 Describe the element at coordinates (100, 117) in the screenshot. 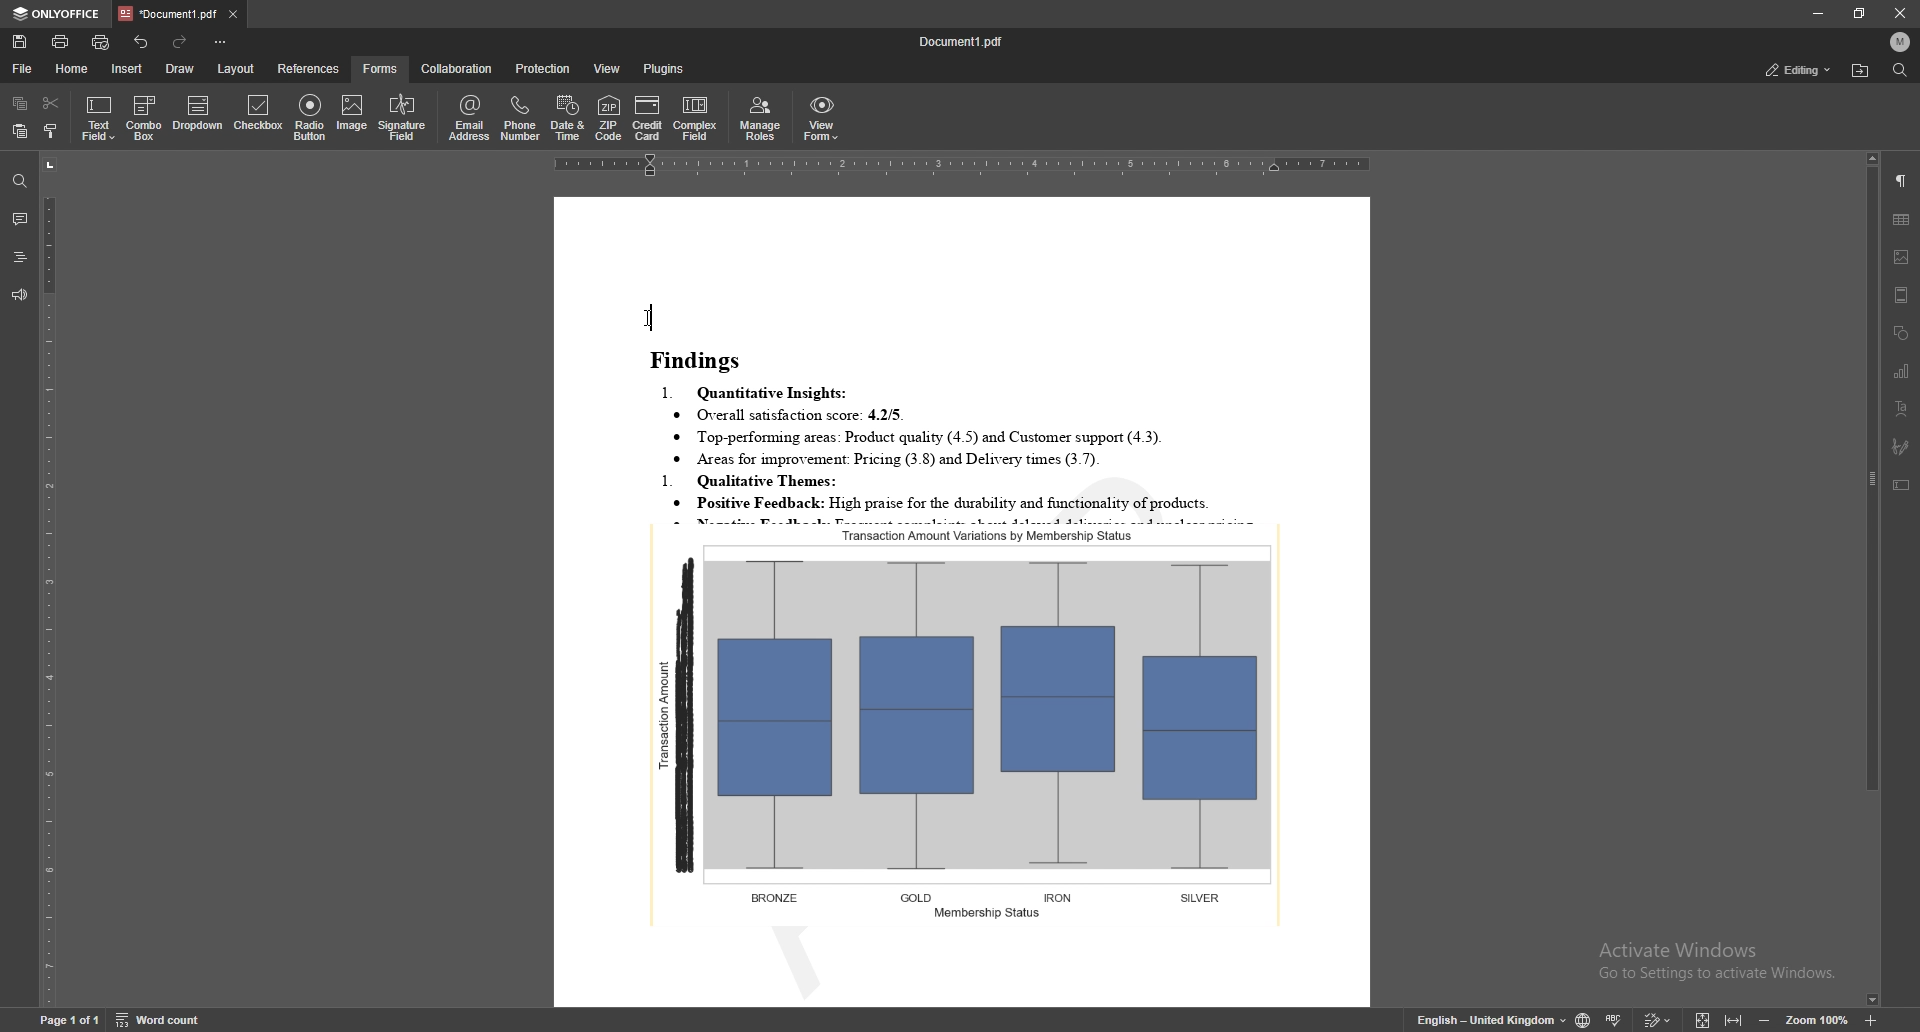

I see `text field` at that location.